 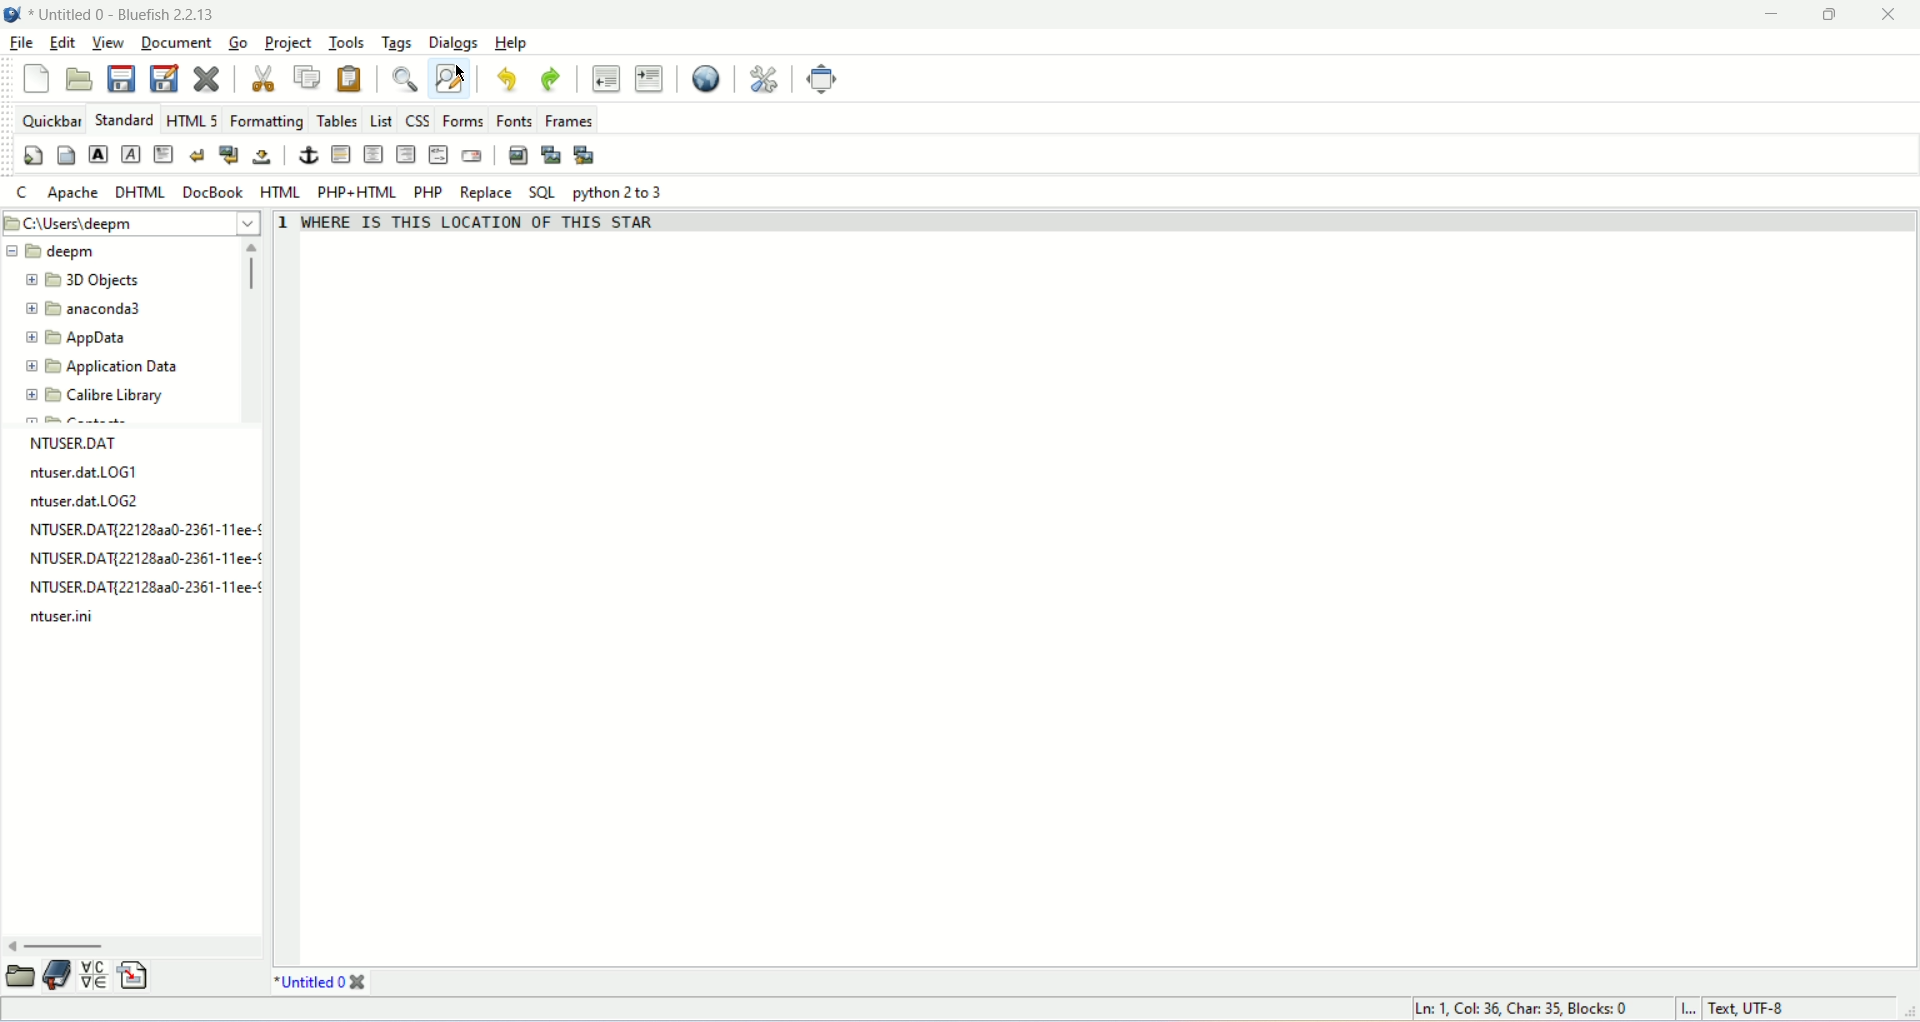 What do you see at coordinates (449, 78) in the screenshot?
I see `find and replace` at bounding box center [449, 78].